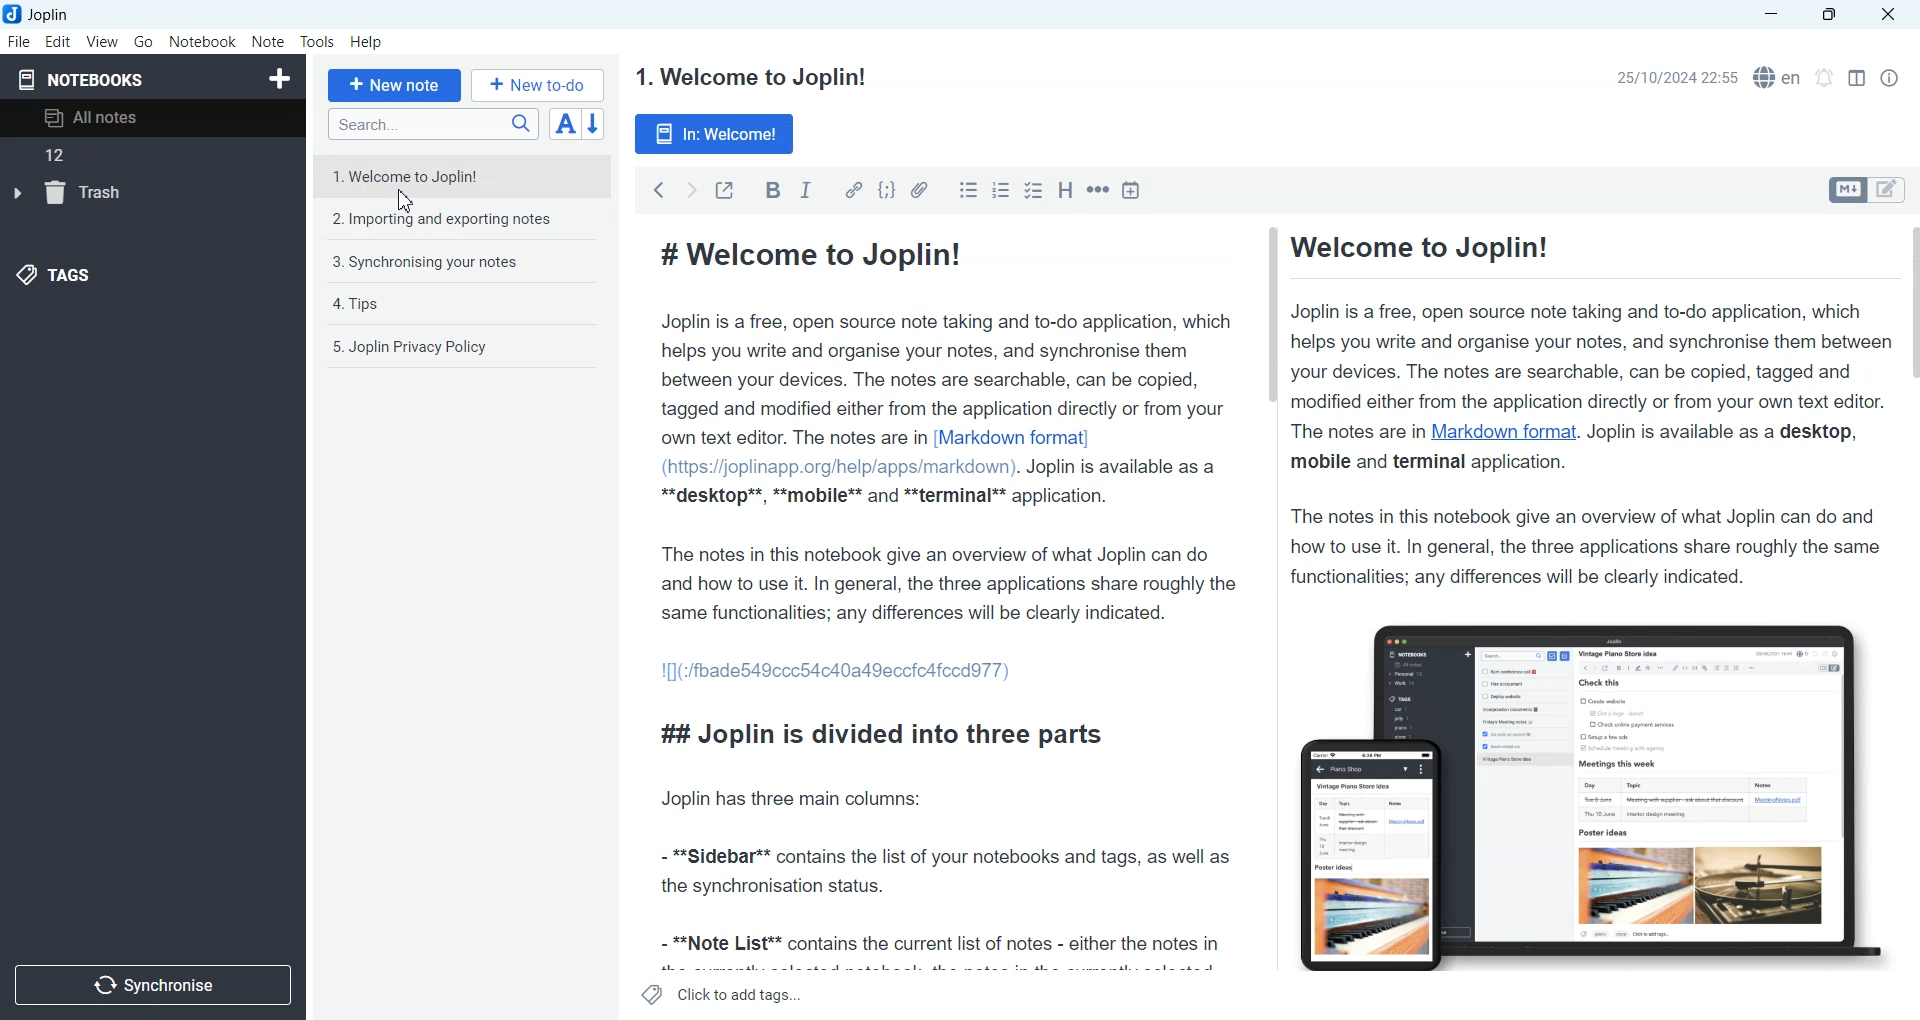  What do you see at coordinates (1098, 190) in the screenshot?
I see `Horizontal rule` at bounding box center [1098, 190].